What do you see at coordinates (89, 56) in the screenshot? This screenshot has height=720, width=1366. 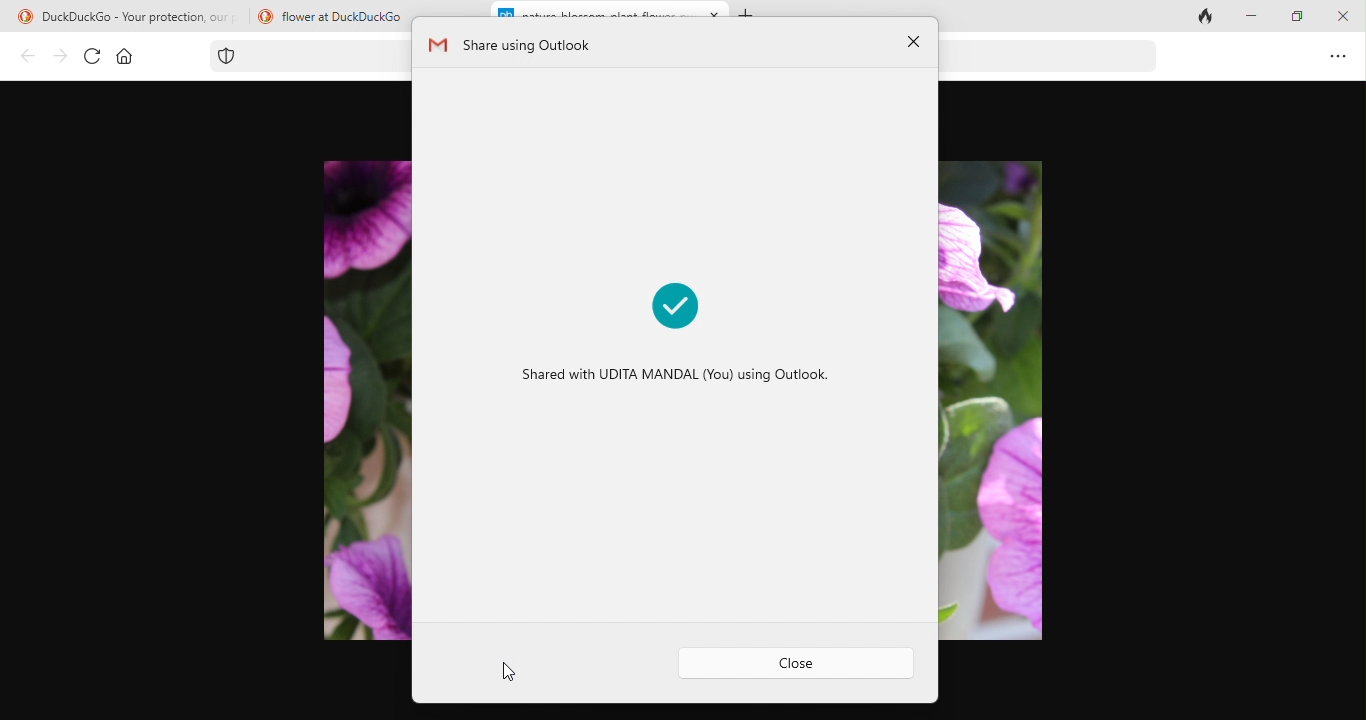 I see `refresh` at bounding box center [89, 56].